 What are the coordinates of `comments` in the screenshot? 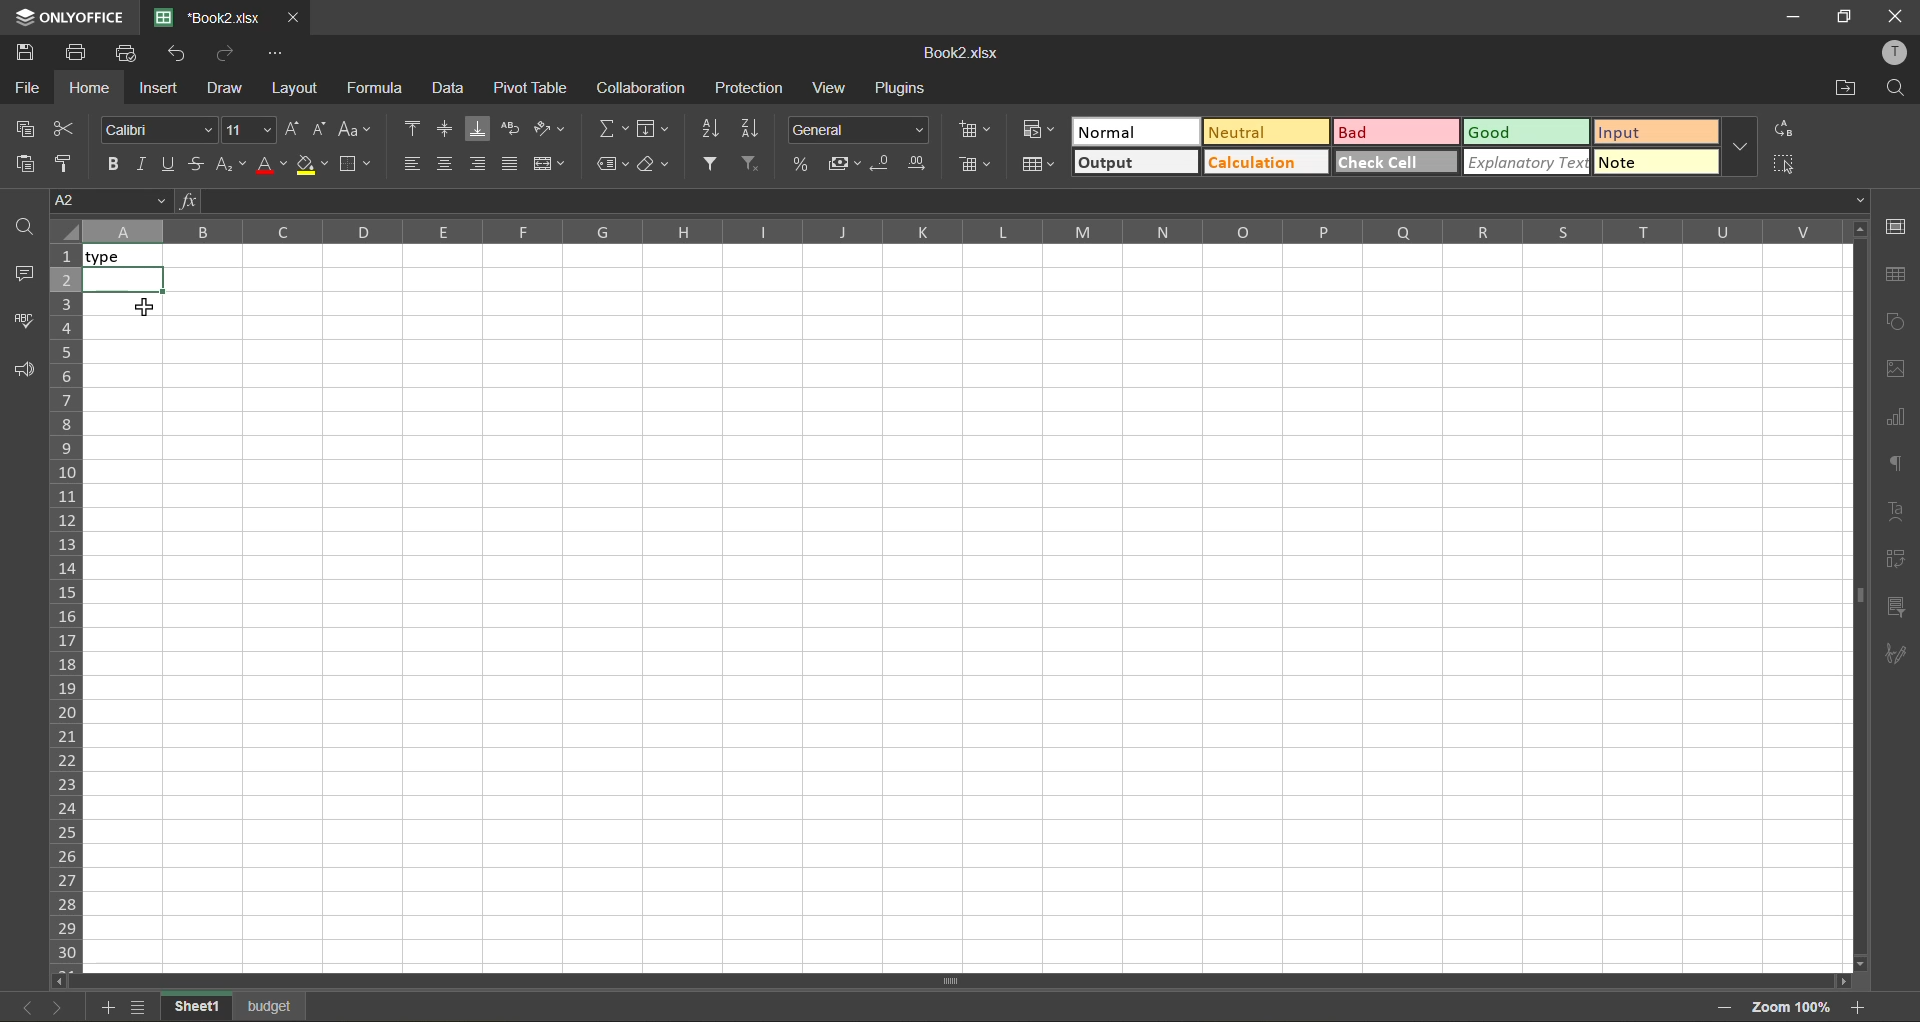 It's located at (22, 277).